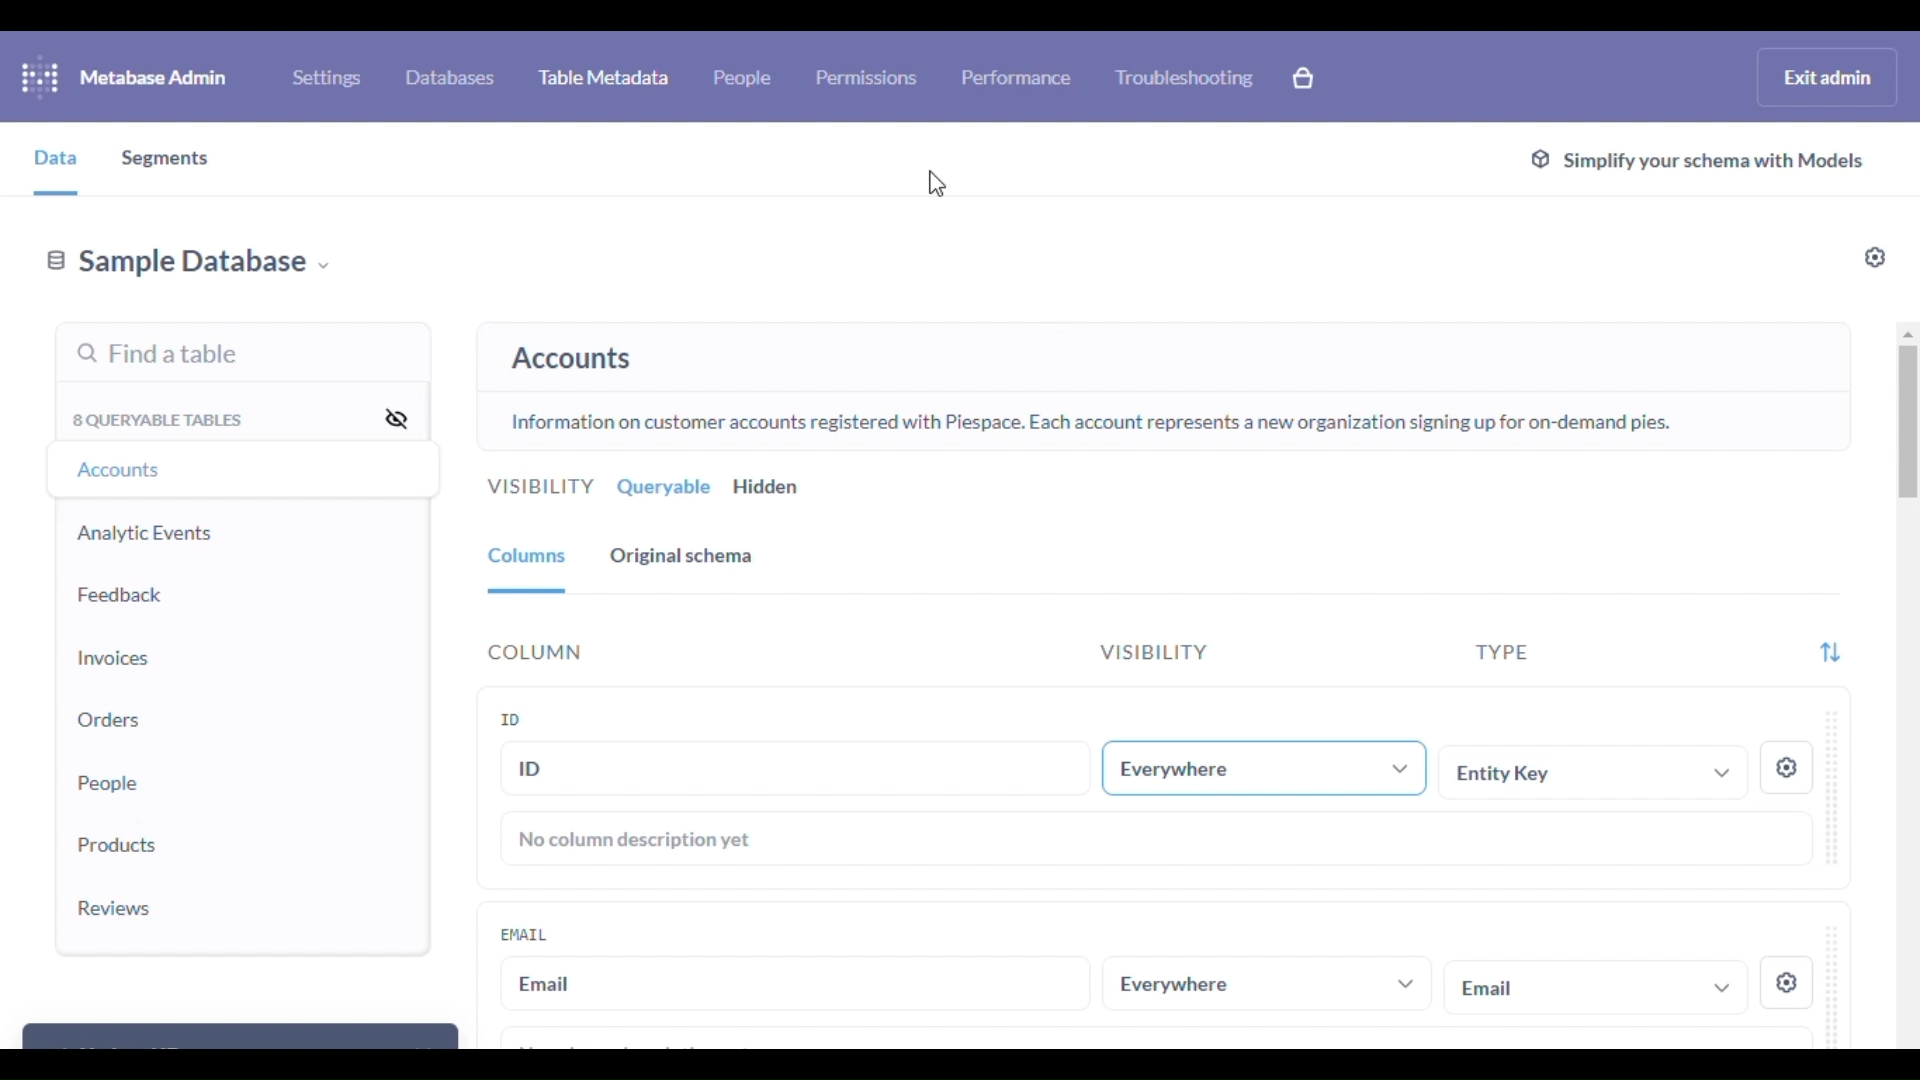 The image size is (1920, 1080). What do you see at coordinates (109, 719) in the screenshot?
I see `orders` at bounding box center [109, 719].